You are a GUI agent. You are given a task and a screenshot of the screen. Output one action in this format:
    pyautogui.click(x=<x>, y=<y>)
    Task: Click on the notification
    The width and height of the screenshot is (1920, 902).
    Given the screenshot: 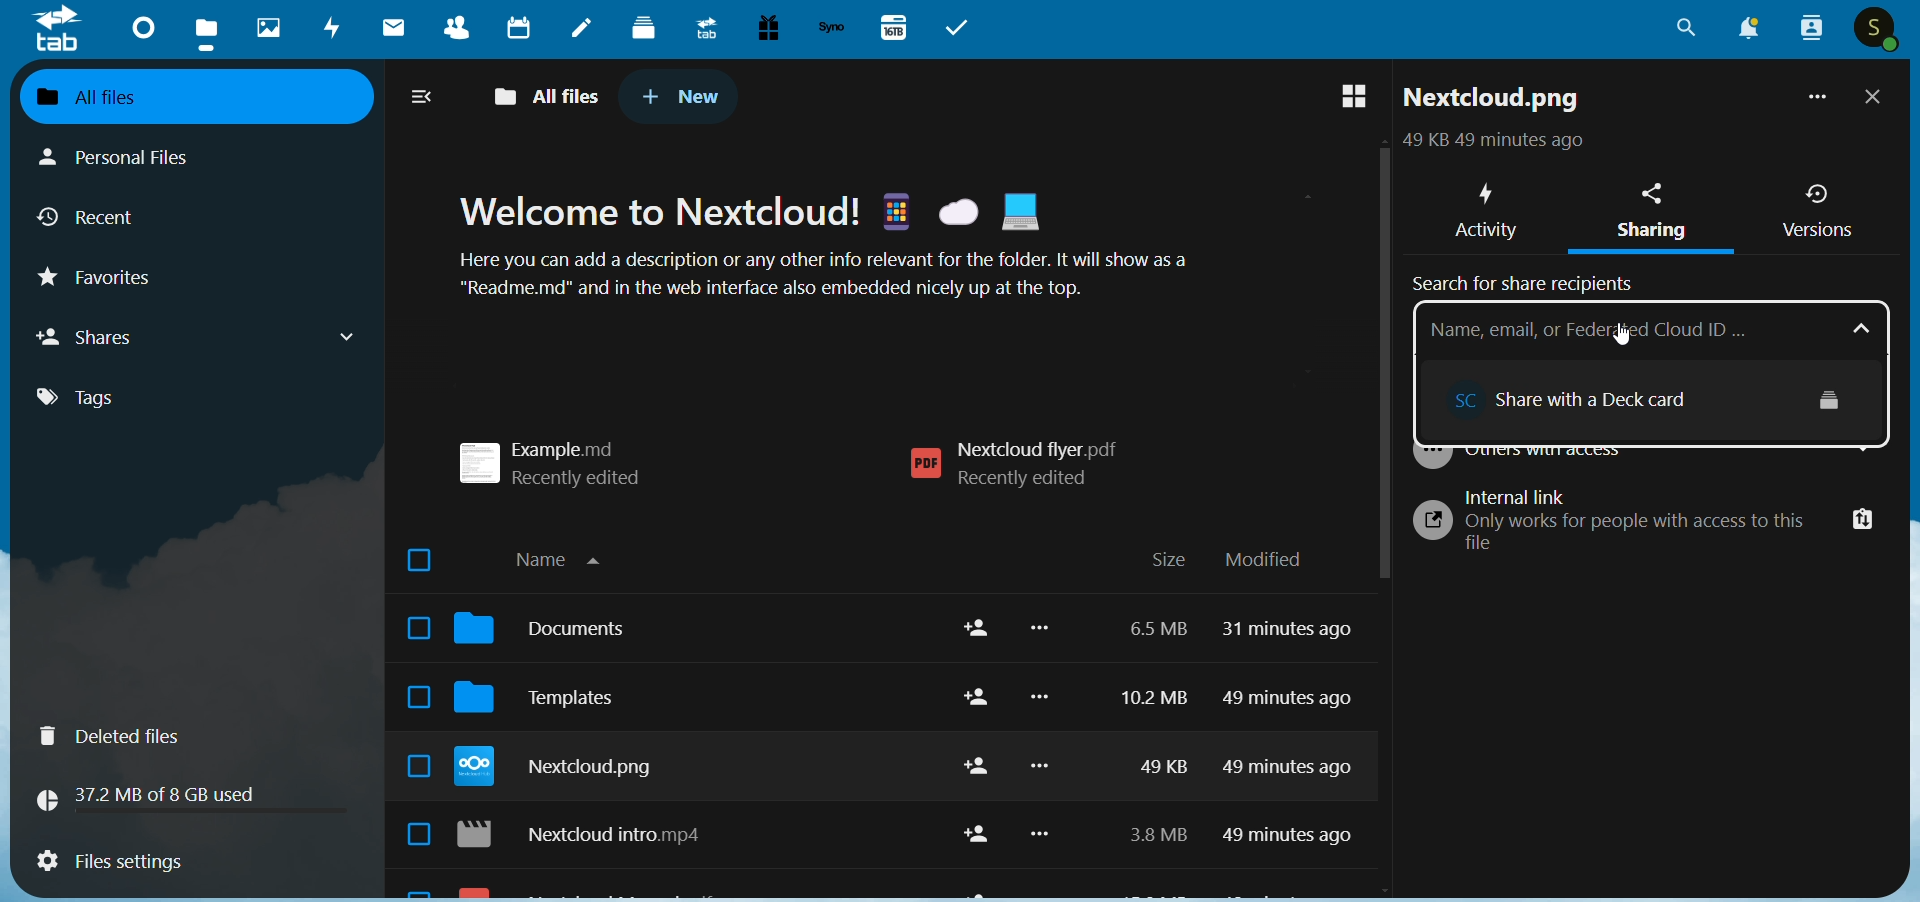 What is the action you would take?
    pyautogui.click(x=1744, y=30)
    